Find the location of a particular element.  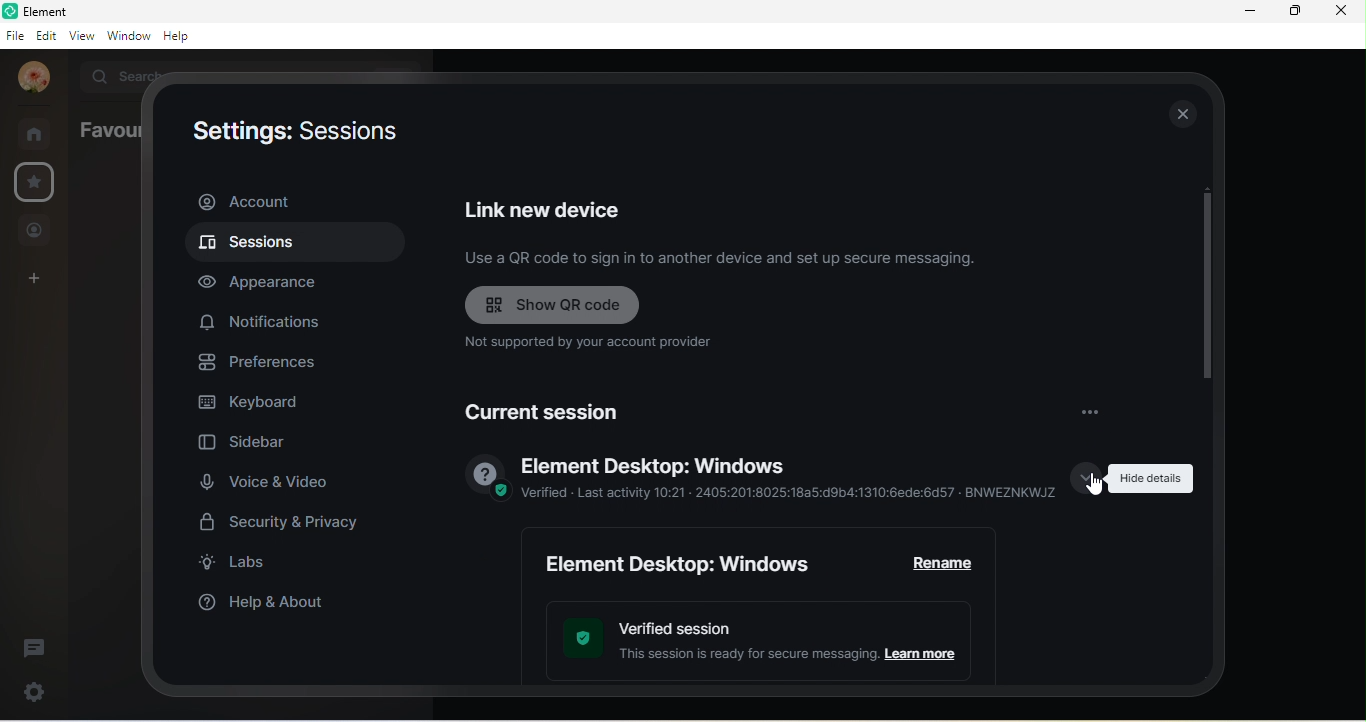

account is located at coordinates (33, 77).